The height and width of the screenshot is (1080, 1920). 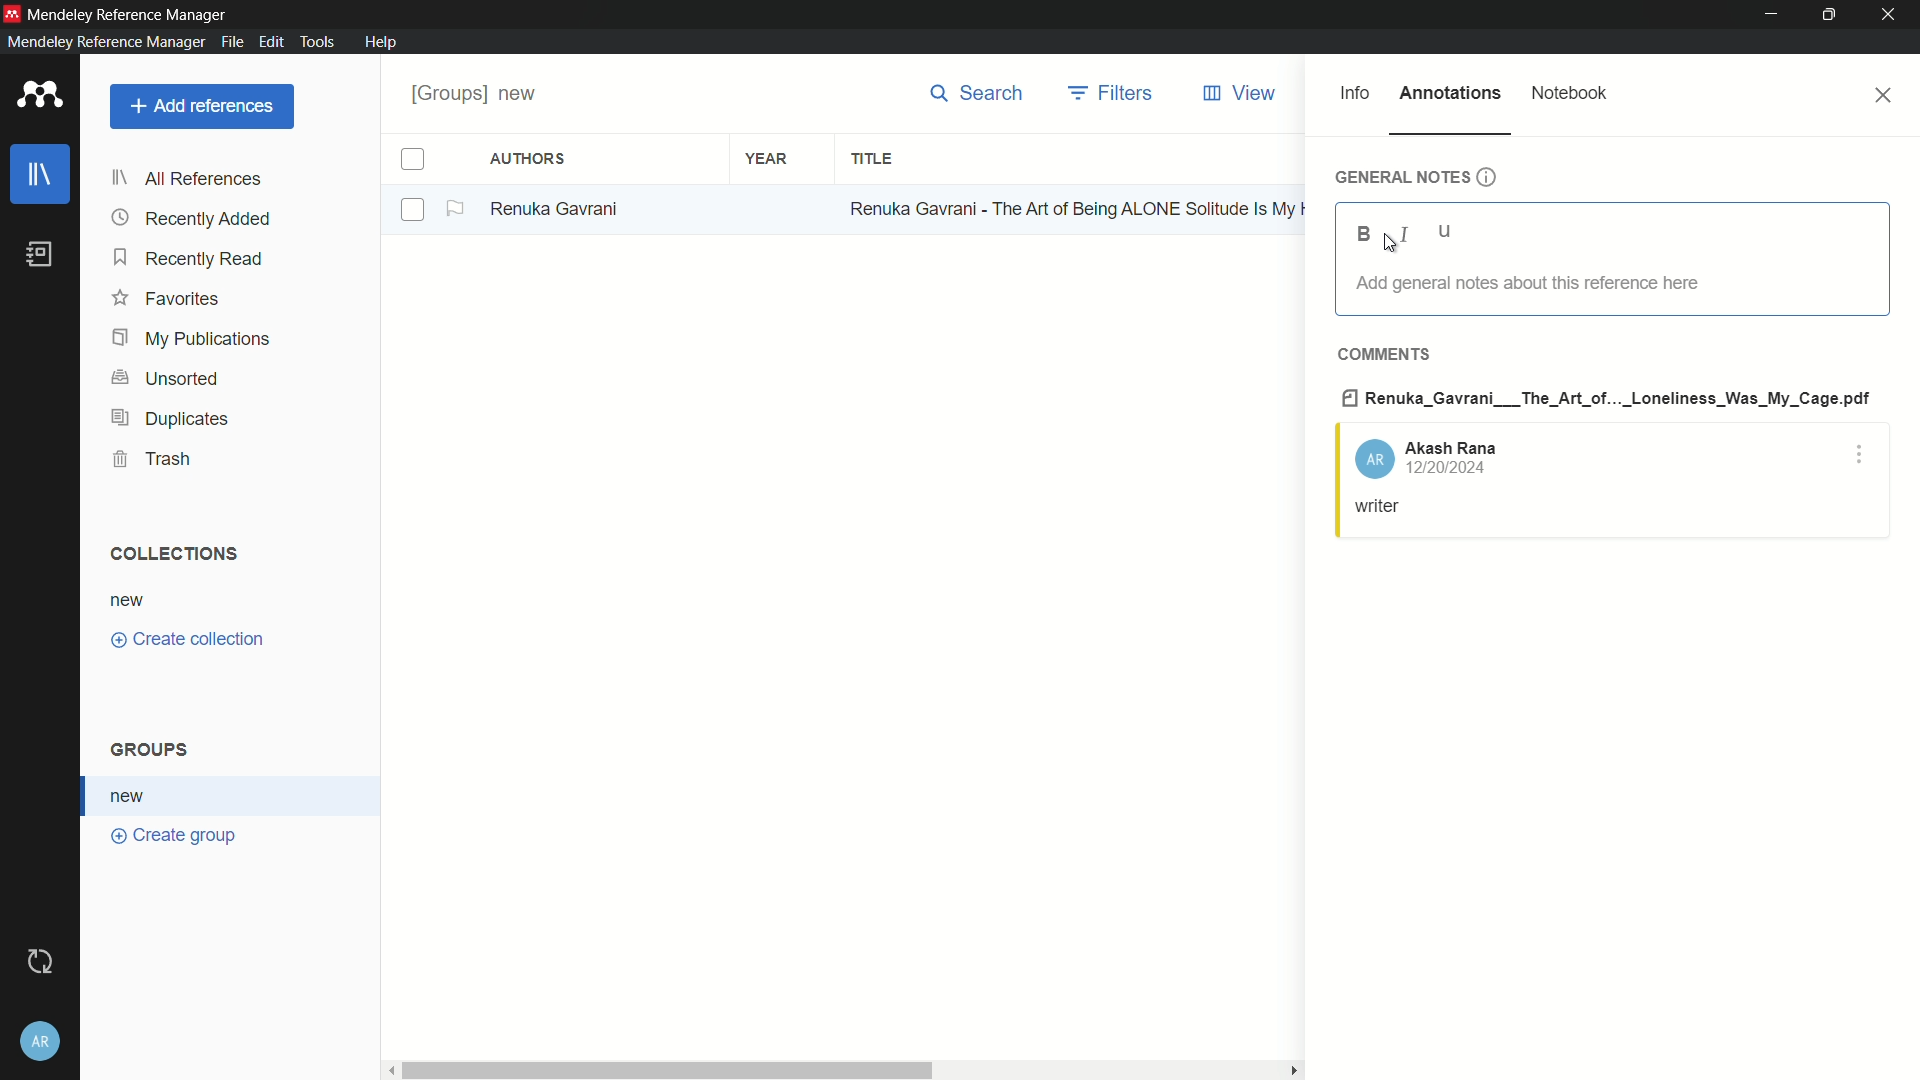 What do you see at coordinates (413, 160) in the screenshot?
I see `check box` at bounding box center [413, 160].